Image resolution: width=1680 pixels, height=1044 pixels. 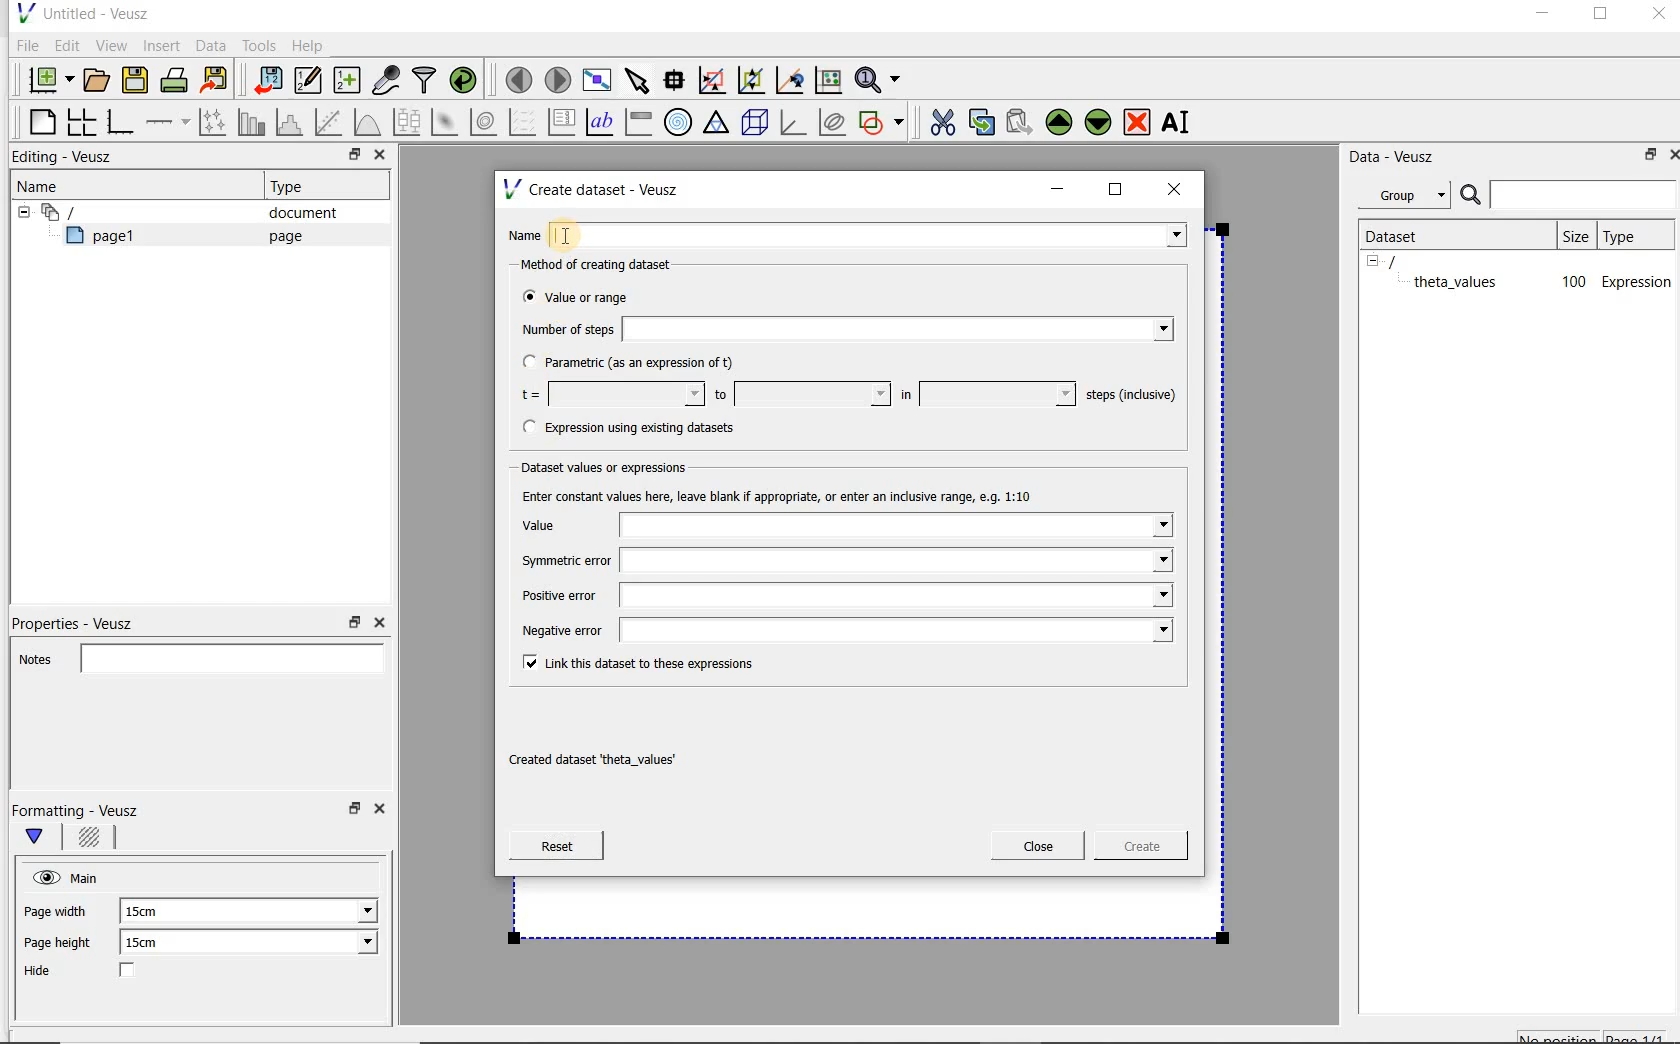 I want to click on plot a vector field, so click(x=523, y=120).